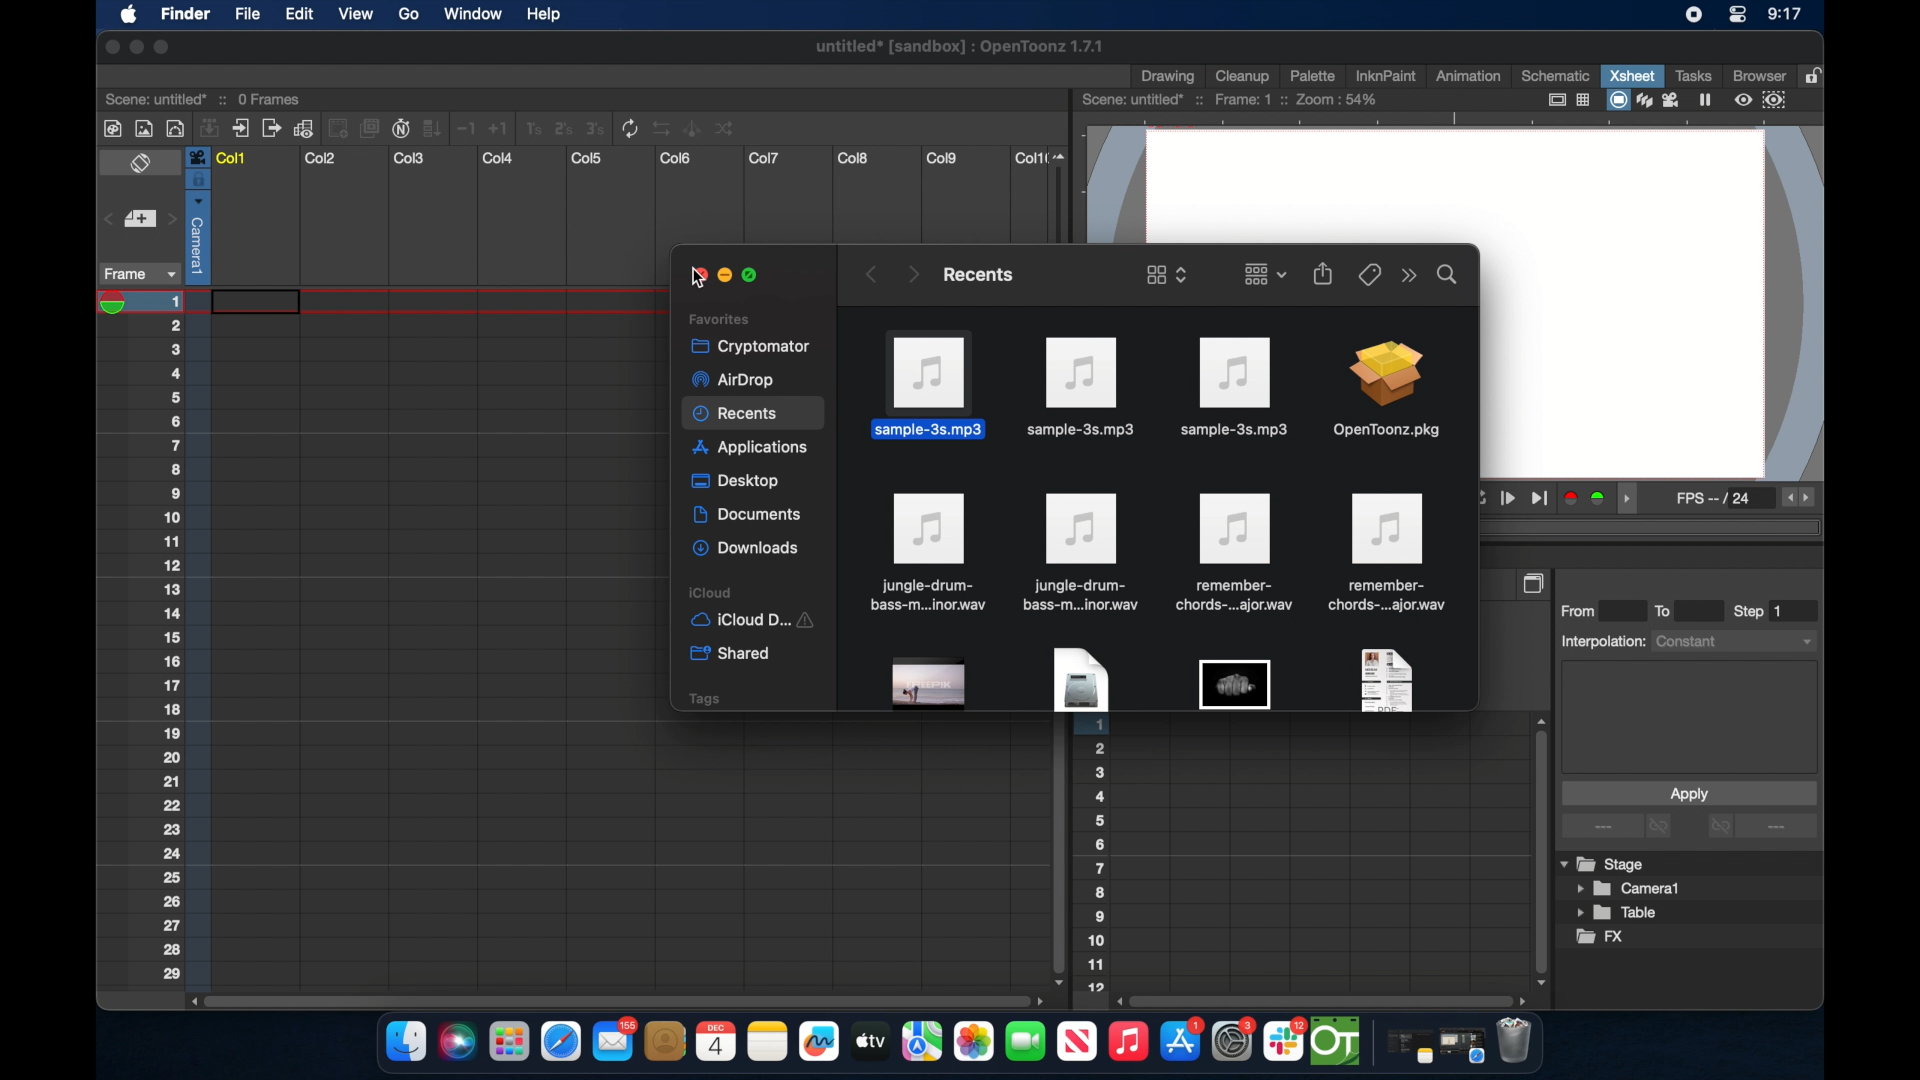  I want to click on imaps, so click(922, 1042).